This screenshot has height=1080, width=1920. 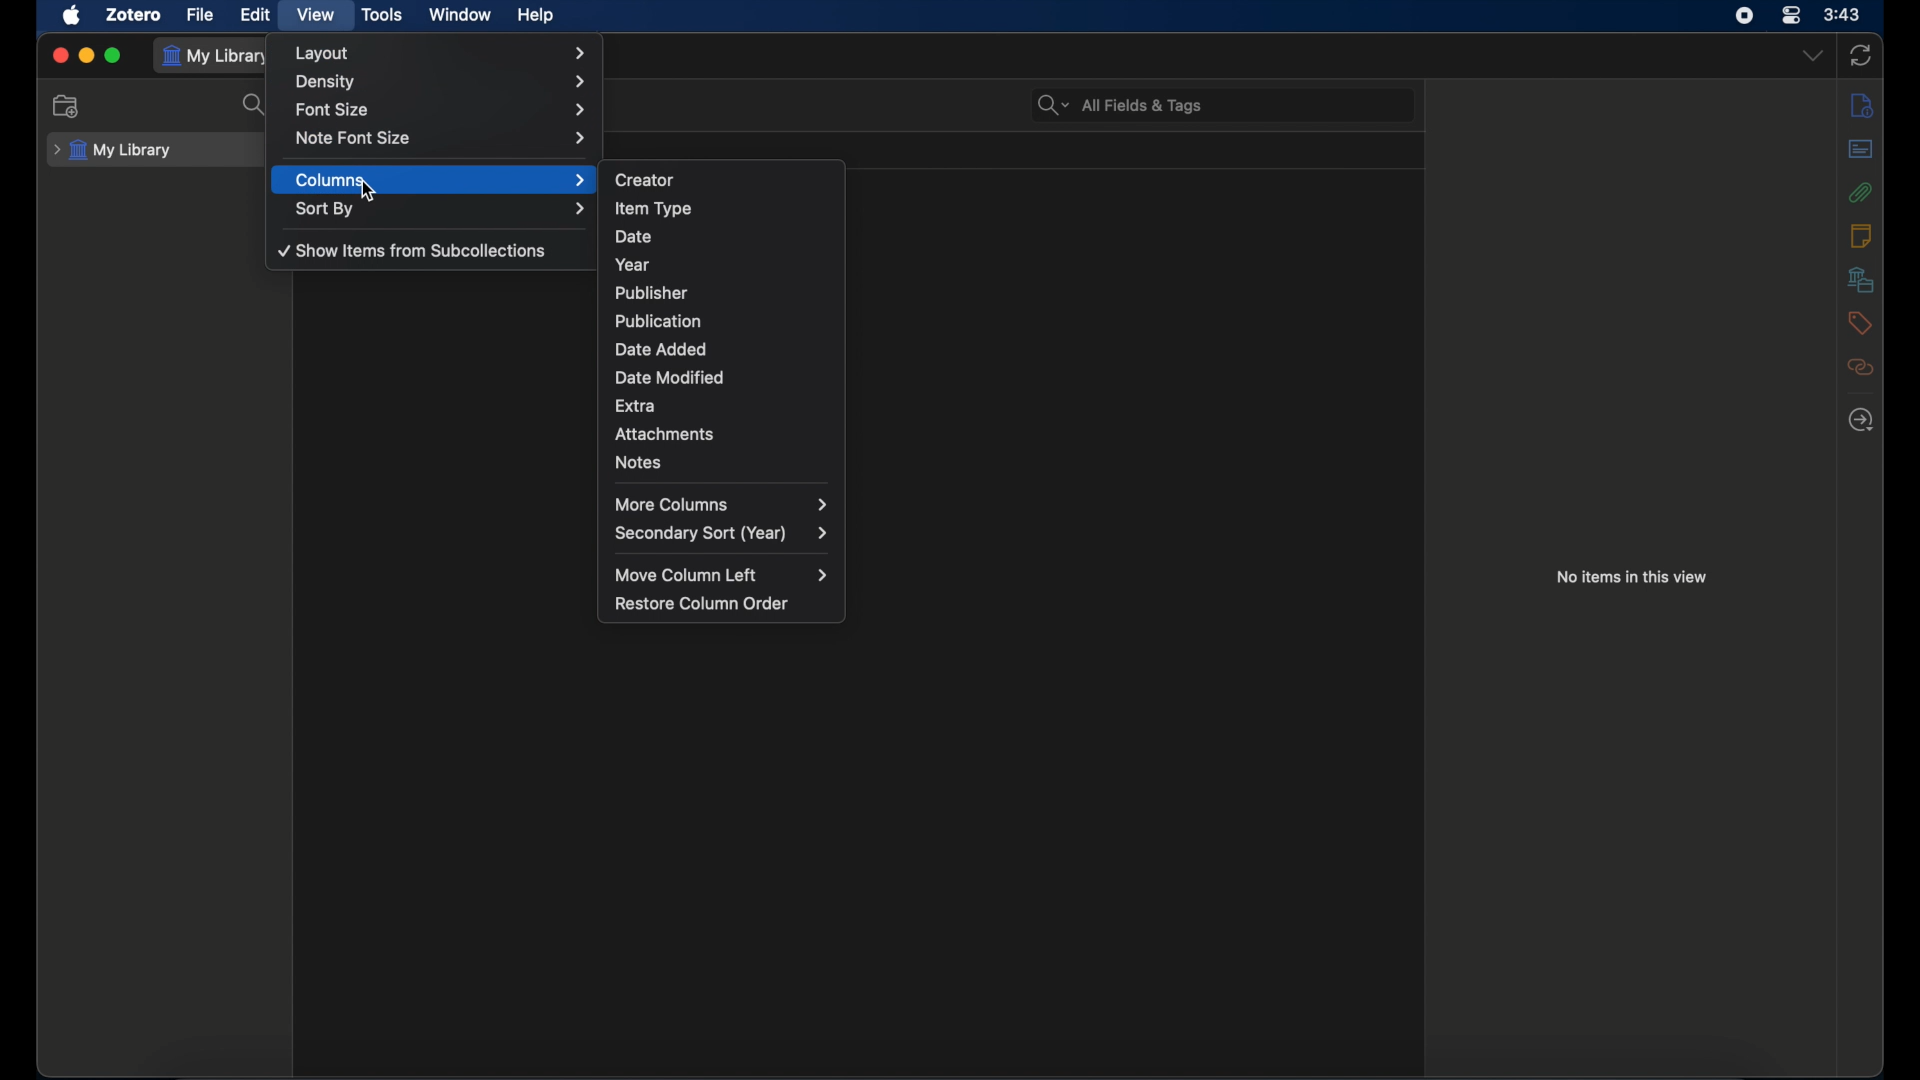 What do you see at coordinates (1860, 323) in the screenshot?
I see `tags` at bounding box center [1860, 323].